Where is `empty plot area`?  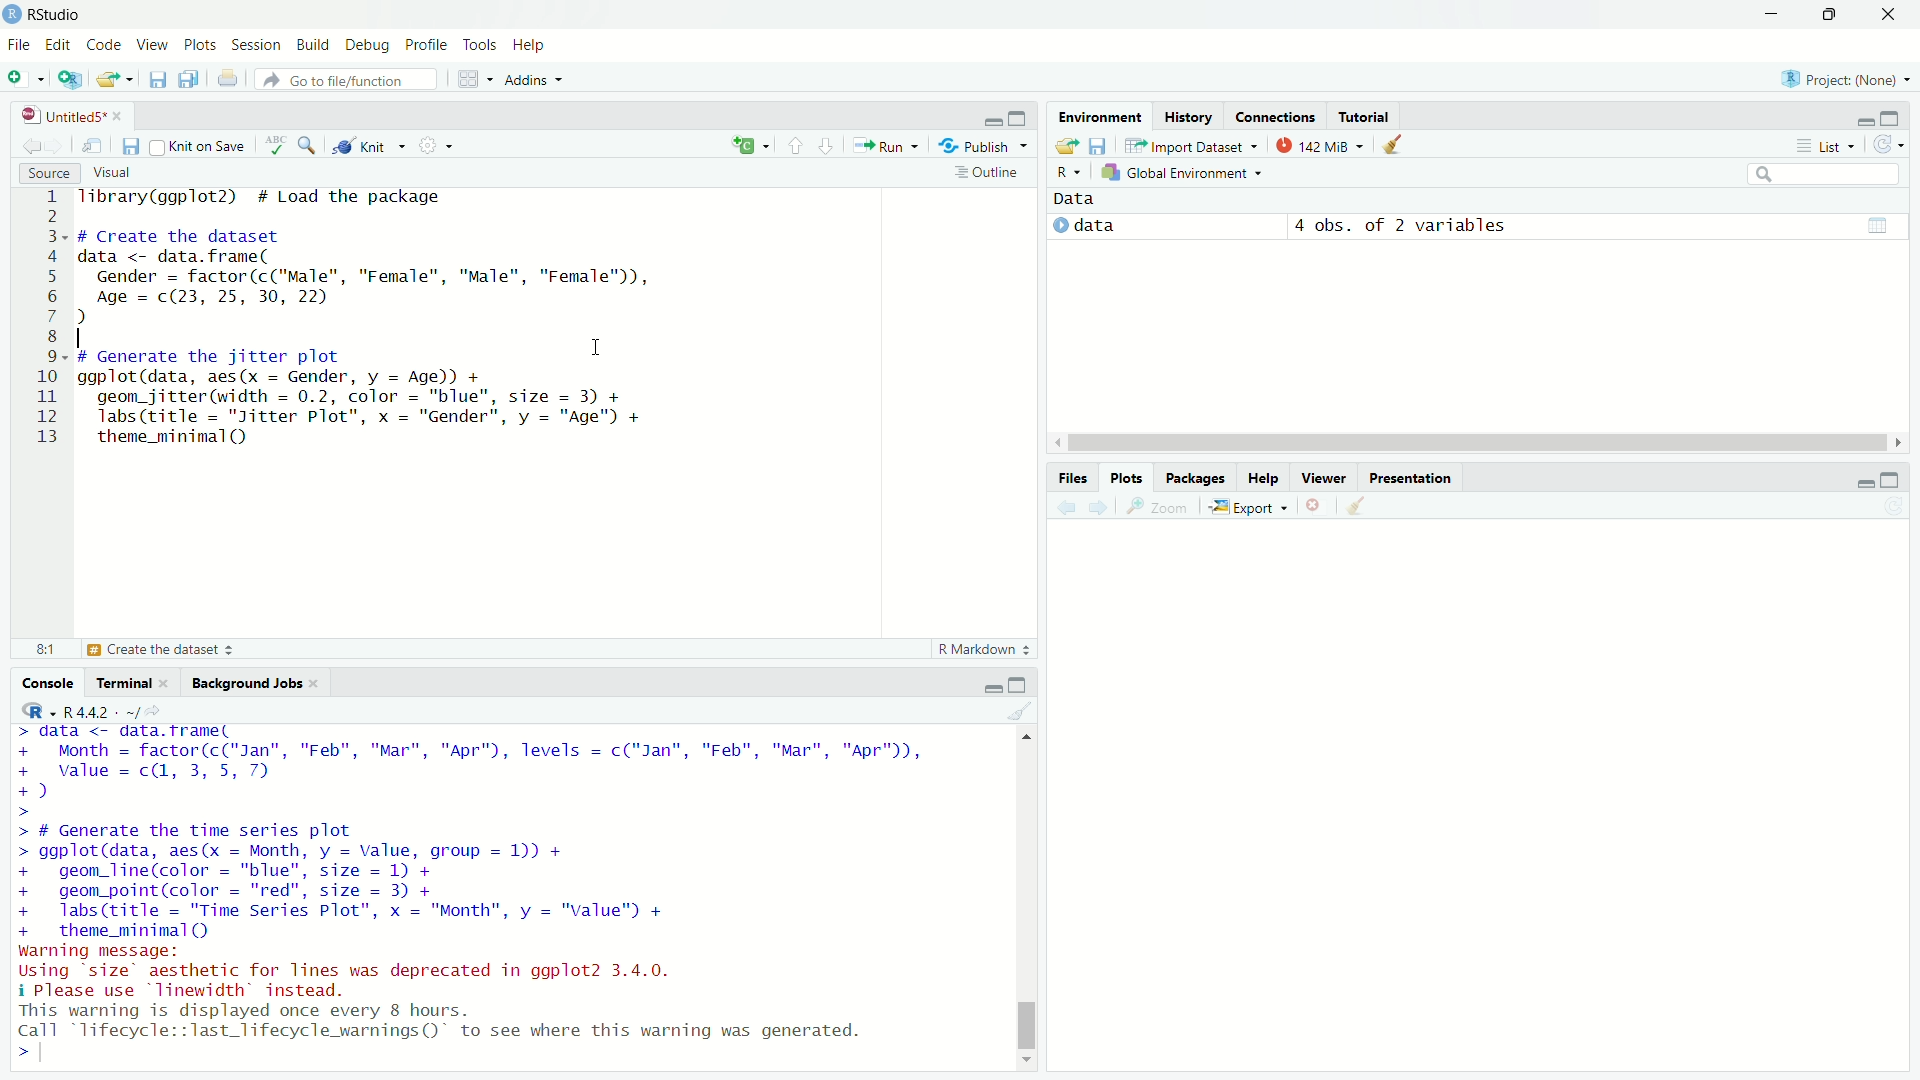
empty plot area is located at coordinates (1490, 812).